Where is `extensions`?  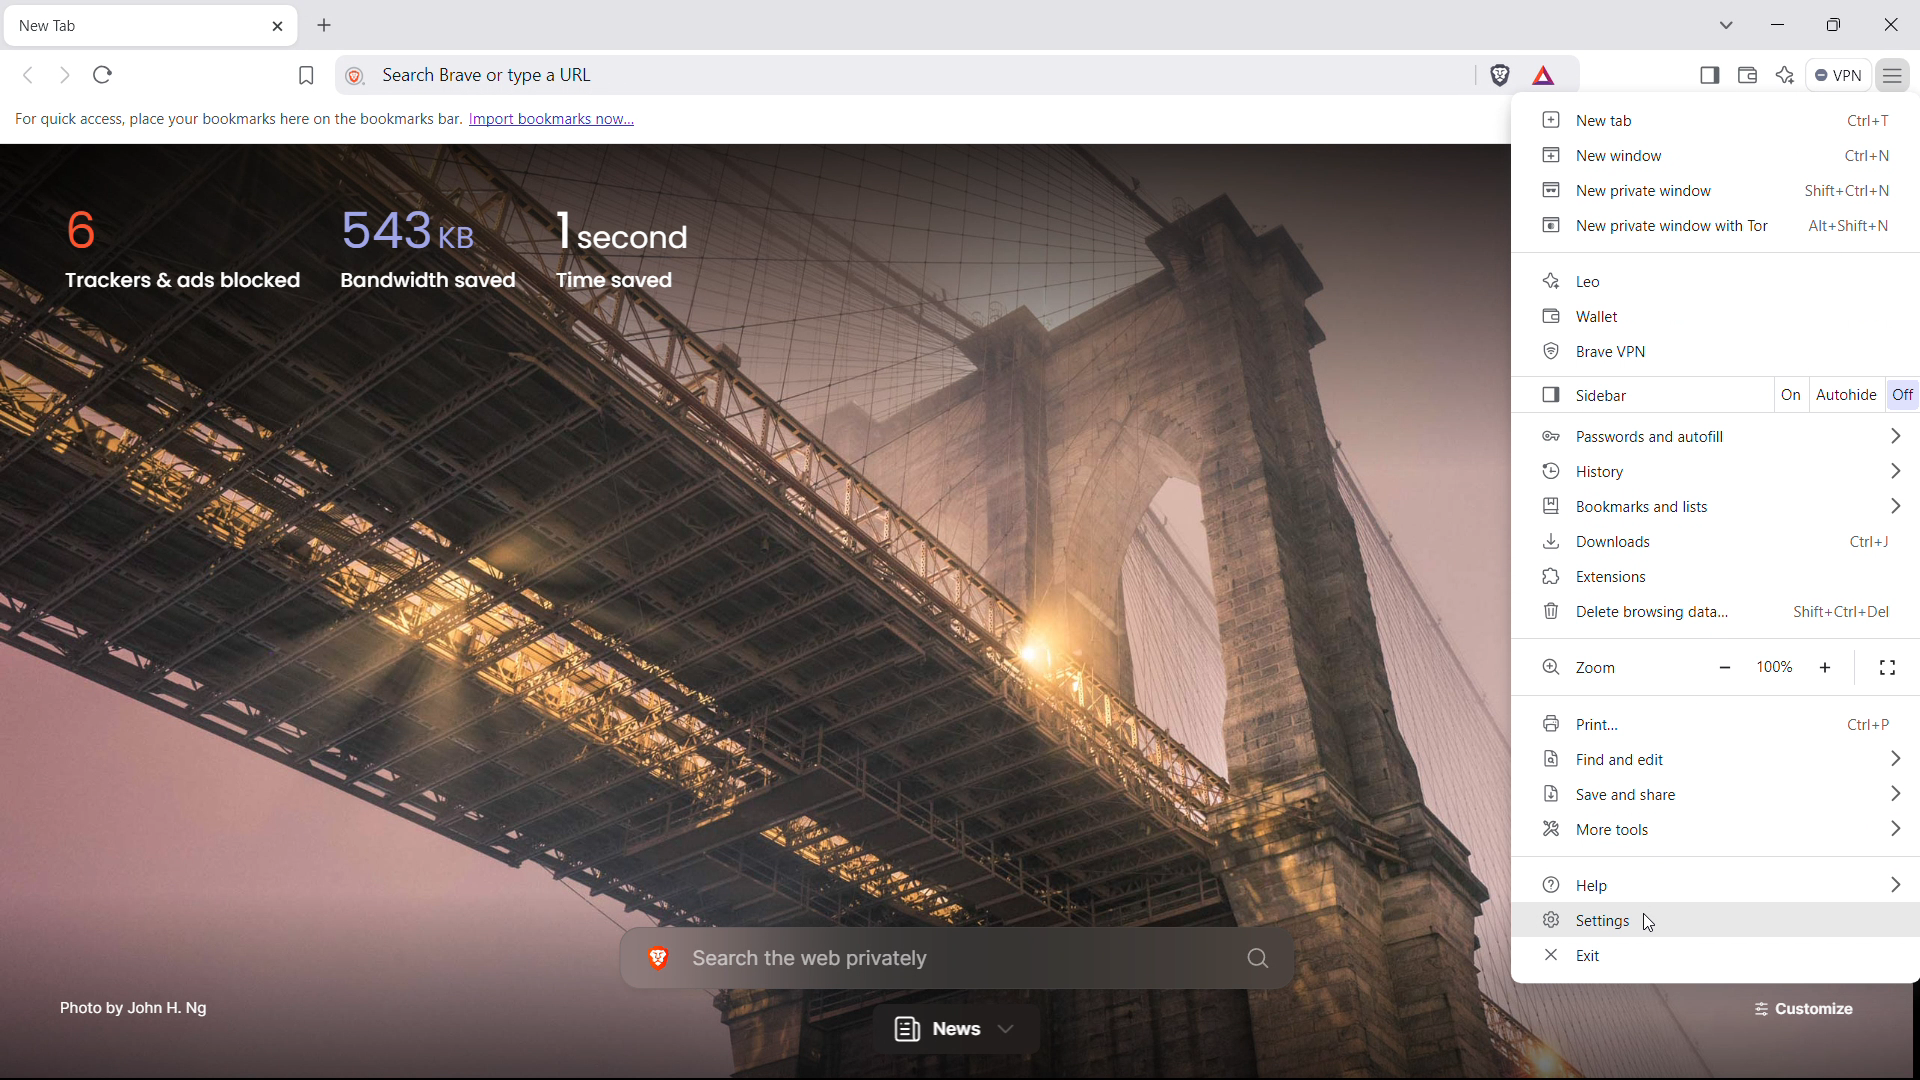
extensions is located at coordinates (1716, 575).